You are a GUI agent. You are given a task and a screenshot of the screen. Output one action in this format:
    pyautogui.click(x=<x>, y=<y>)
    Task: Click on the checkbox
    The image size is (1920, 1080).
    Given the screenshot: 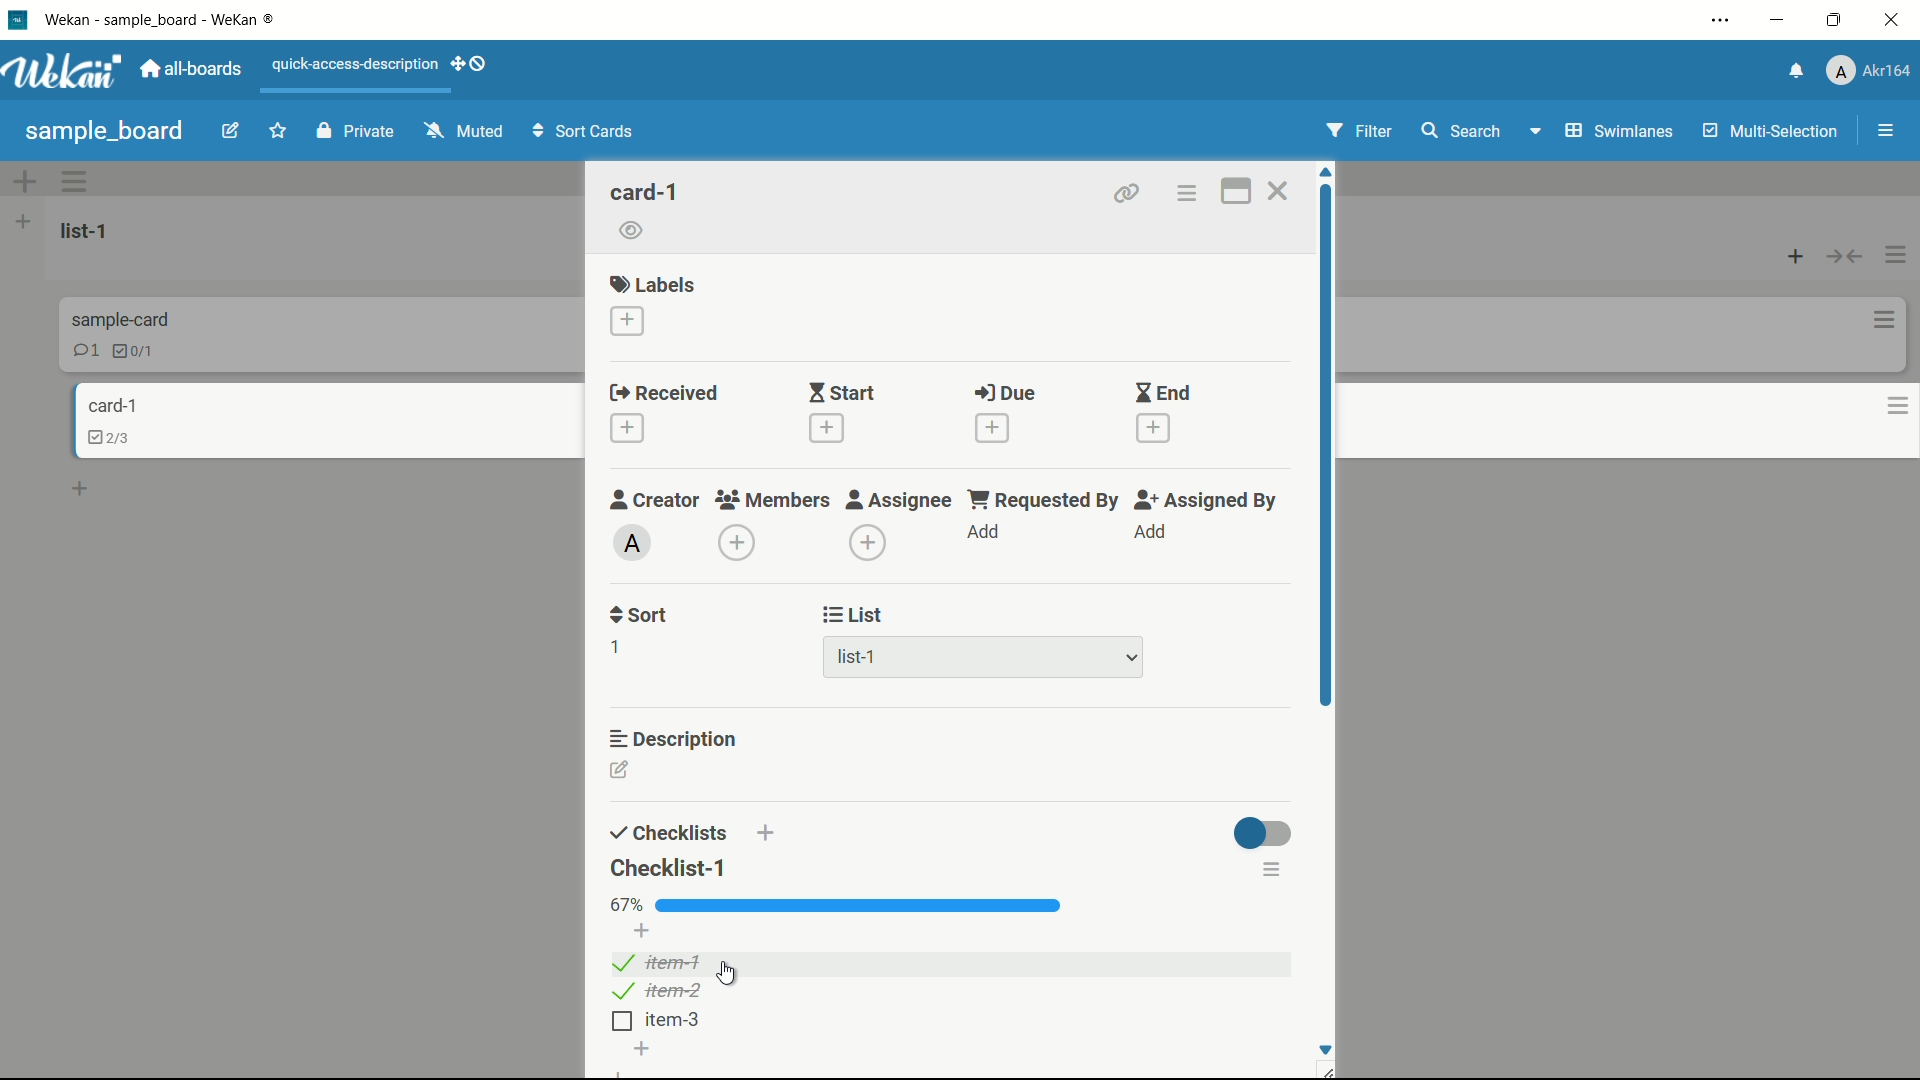 What is the action you would take?
    pyautogui.click(x=620, y=1022)
    